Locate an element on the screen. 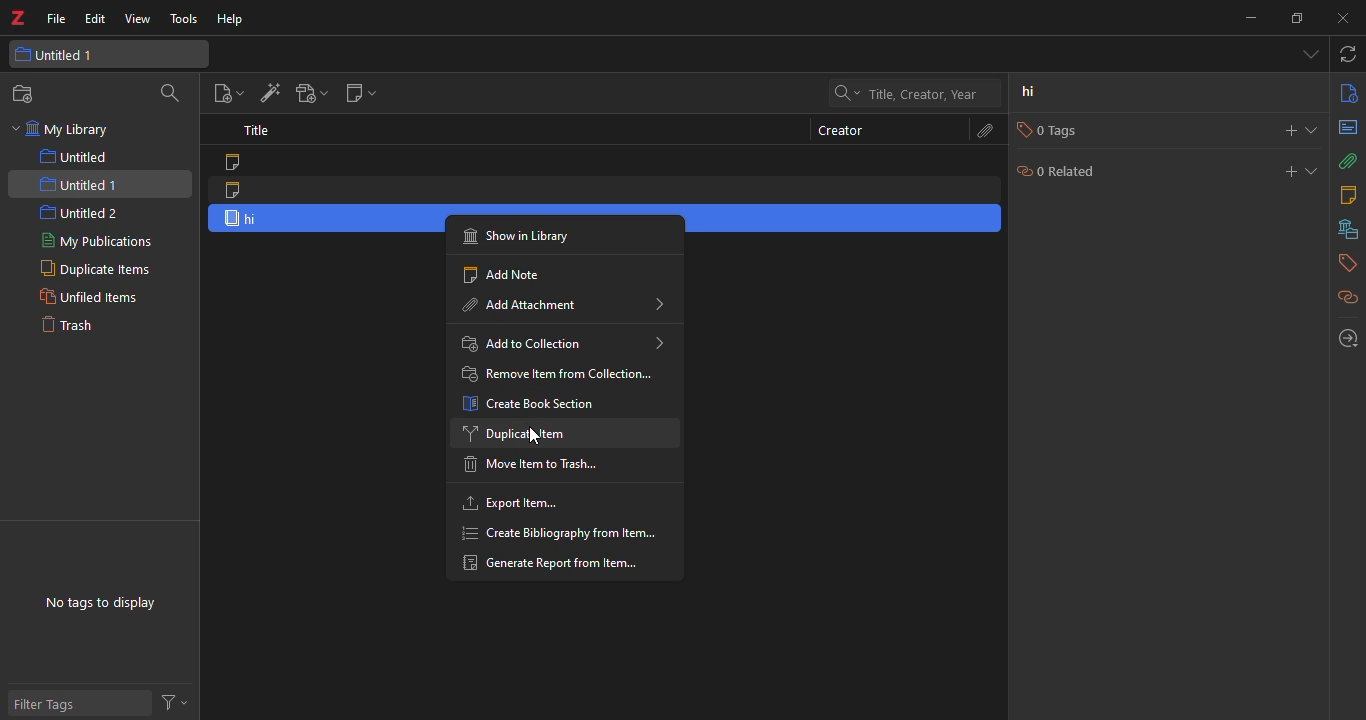 The height and width of the screenshot is (720, 1366). item is located at coordinates (242, 222).